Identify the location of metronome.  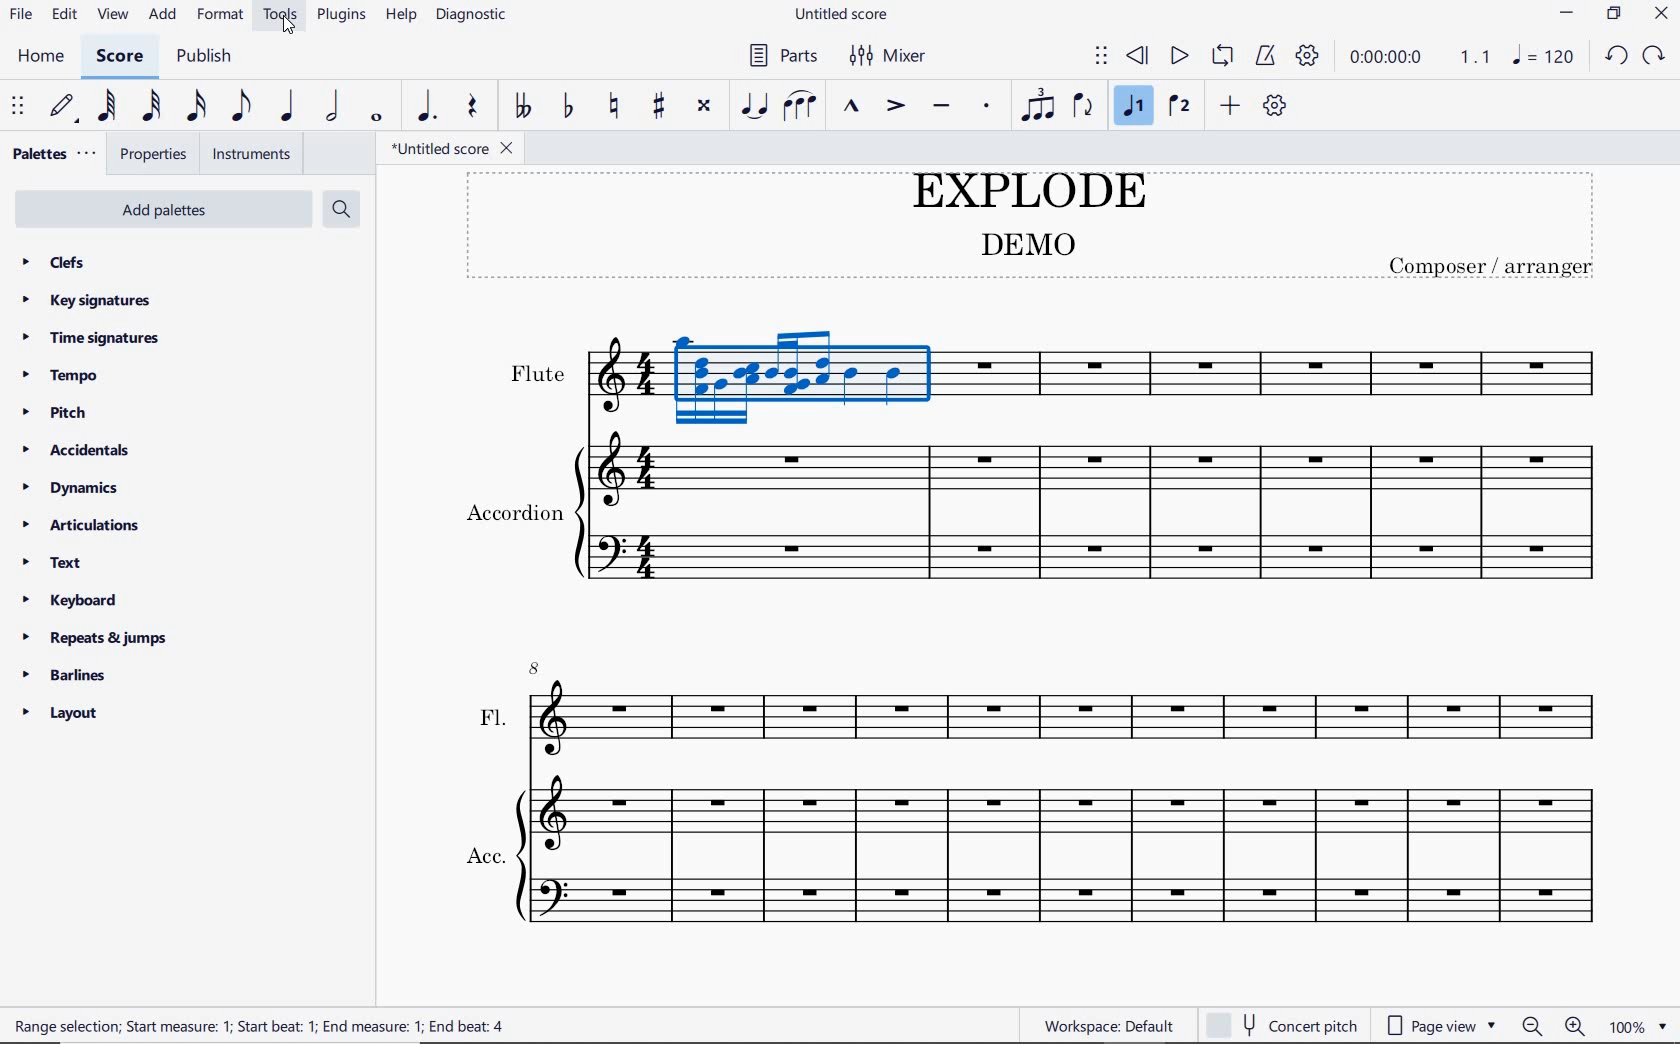
(1265, 55).